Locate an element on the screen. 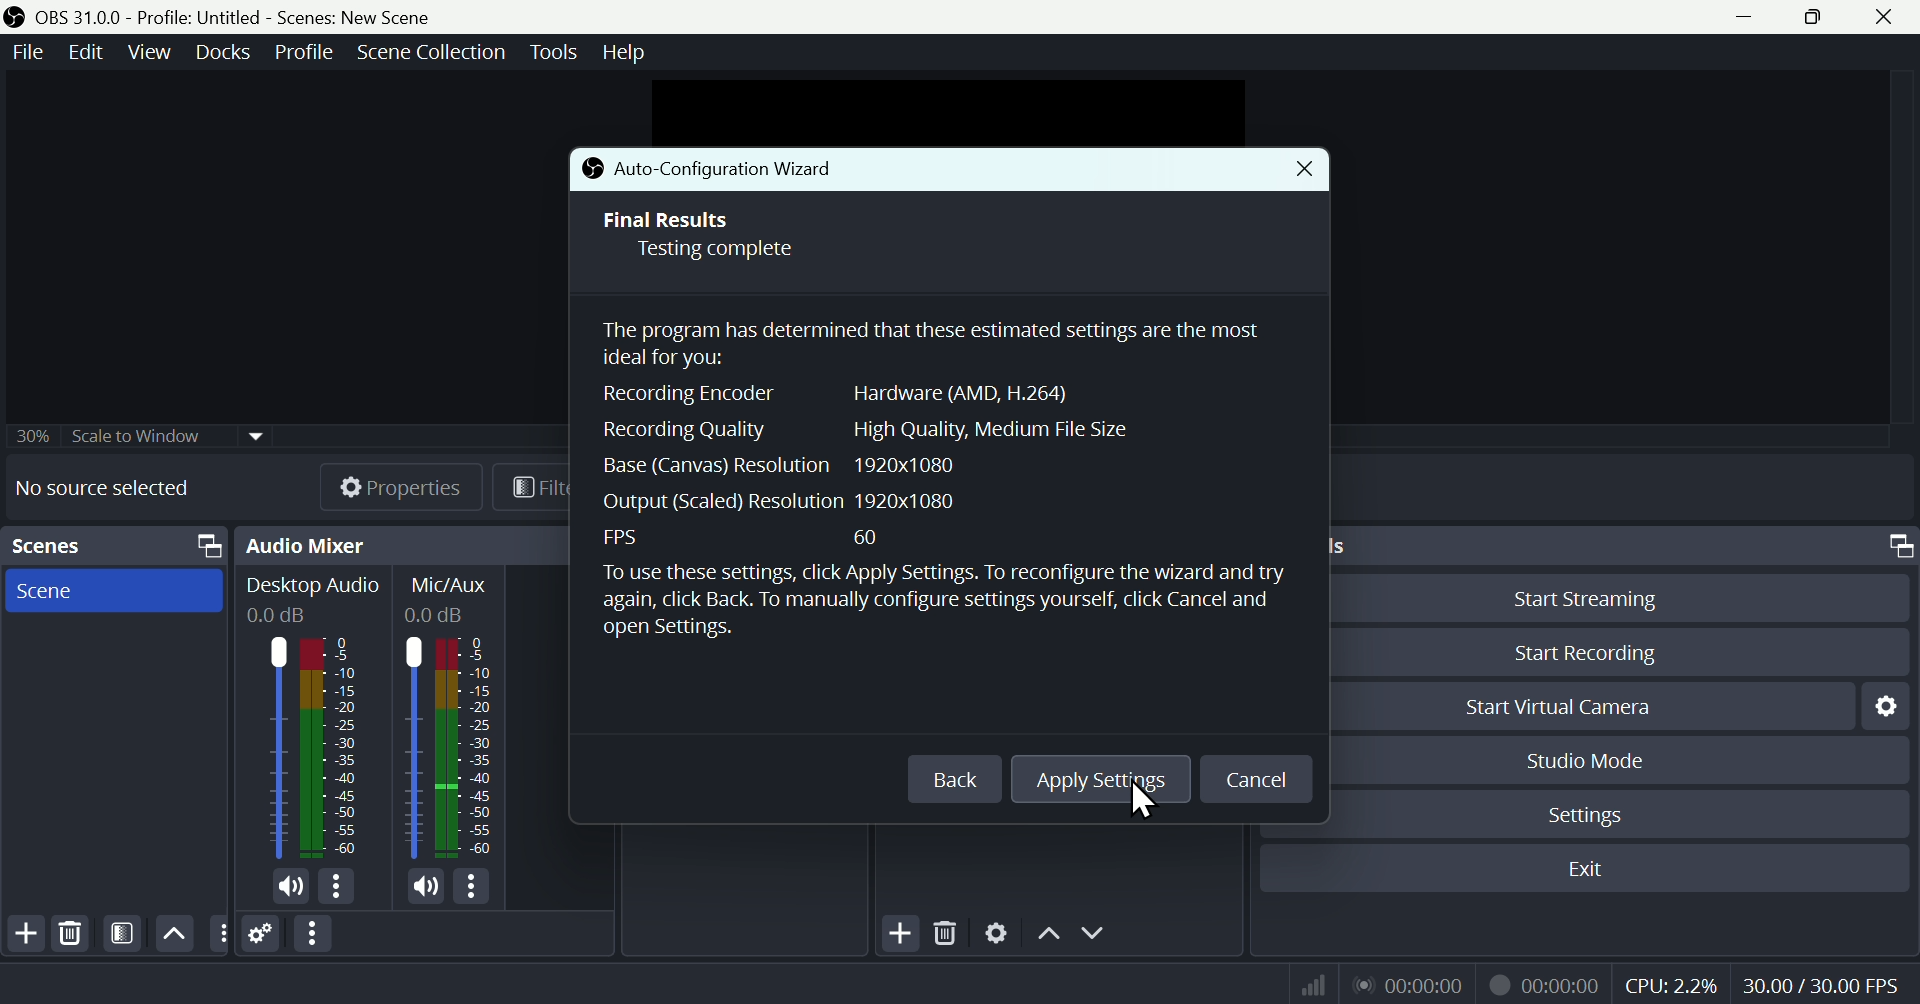 This screenshot has height=1004, width=1920. options is located at coordinates (218, 932).